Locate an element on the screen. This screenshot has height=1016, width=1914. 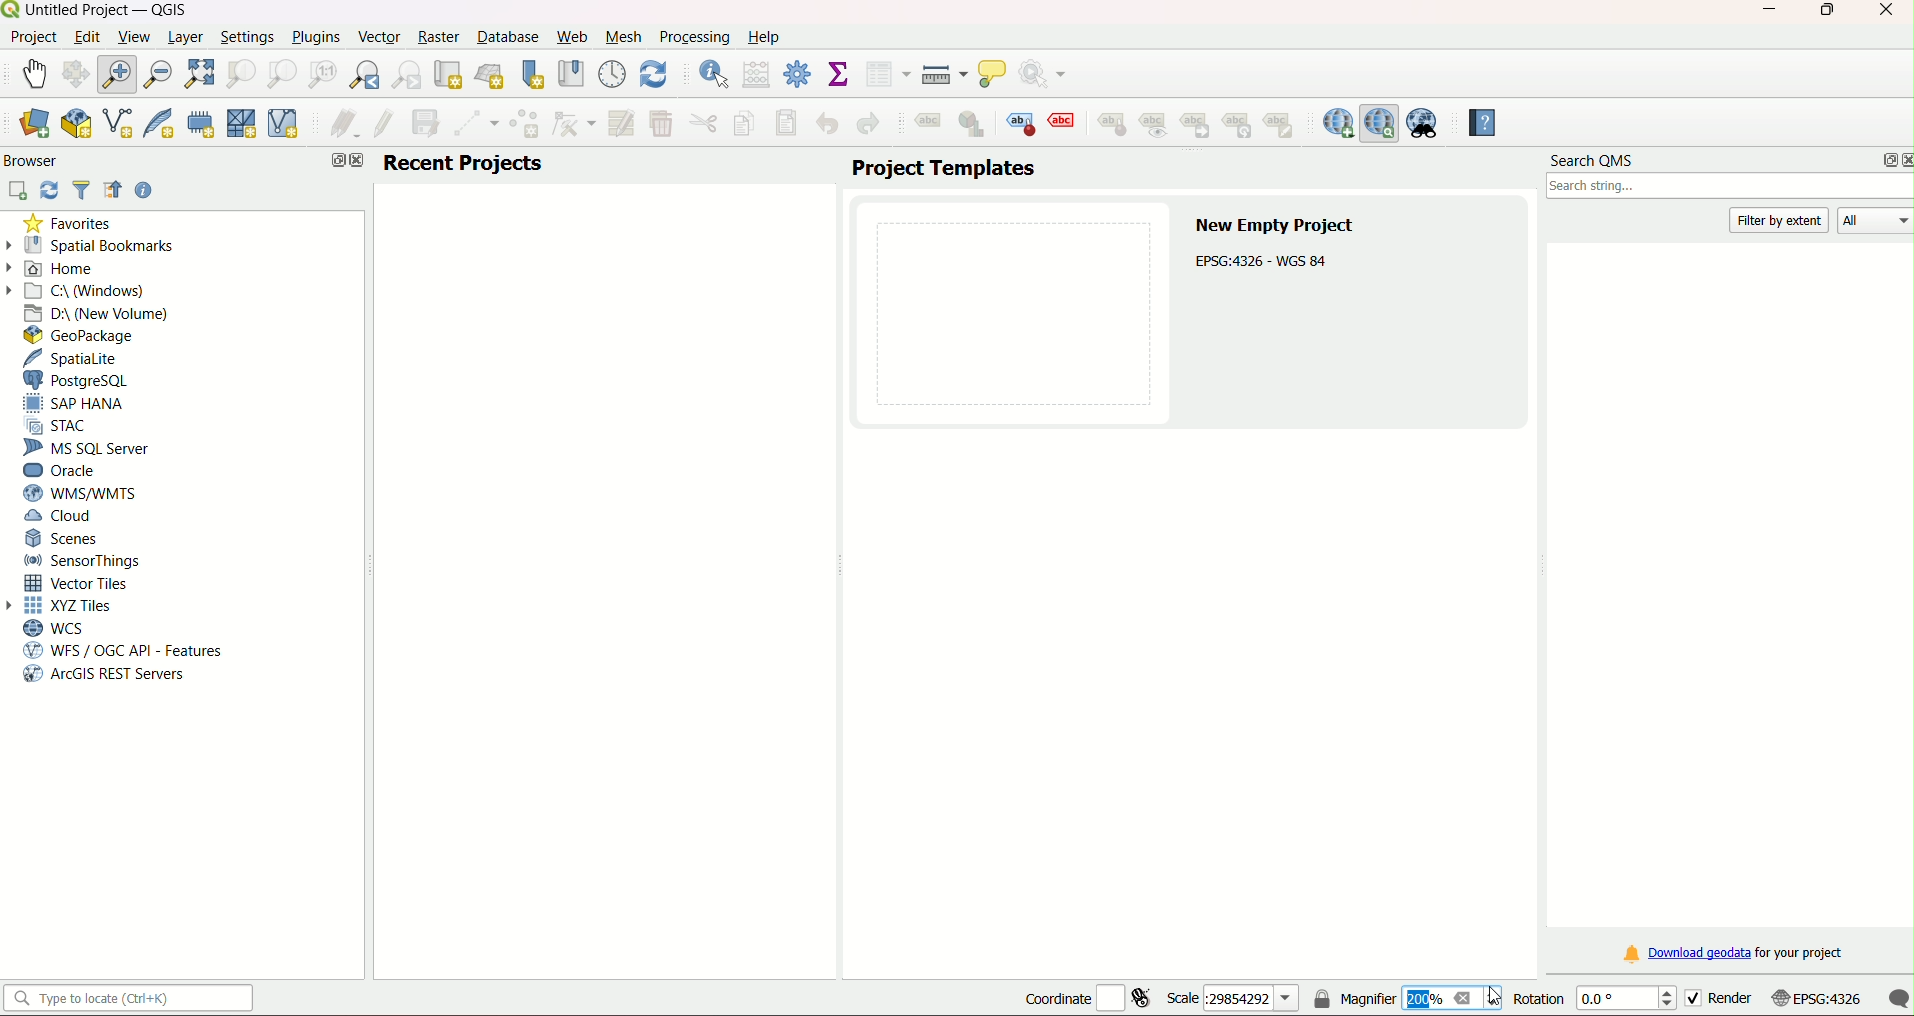
search bar is located at coordinates (133, 999).